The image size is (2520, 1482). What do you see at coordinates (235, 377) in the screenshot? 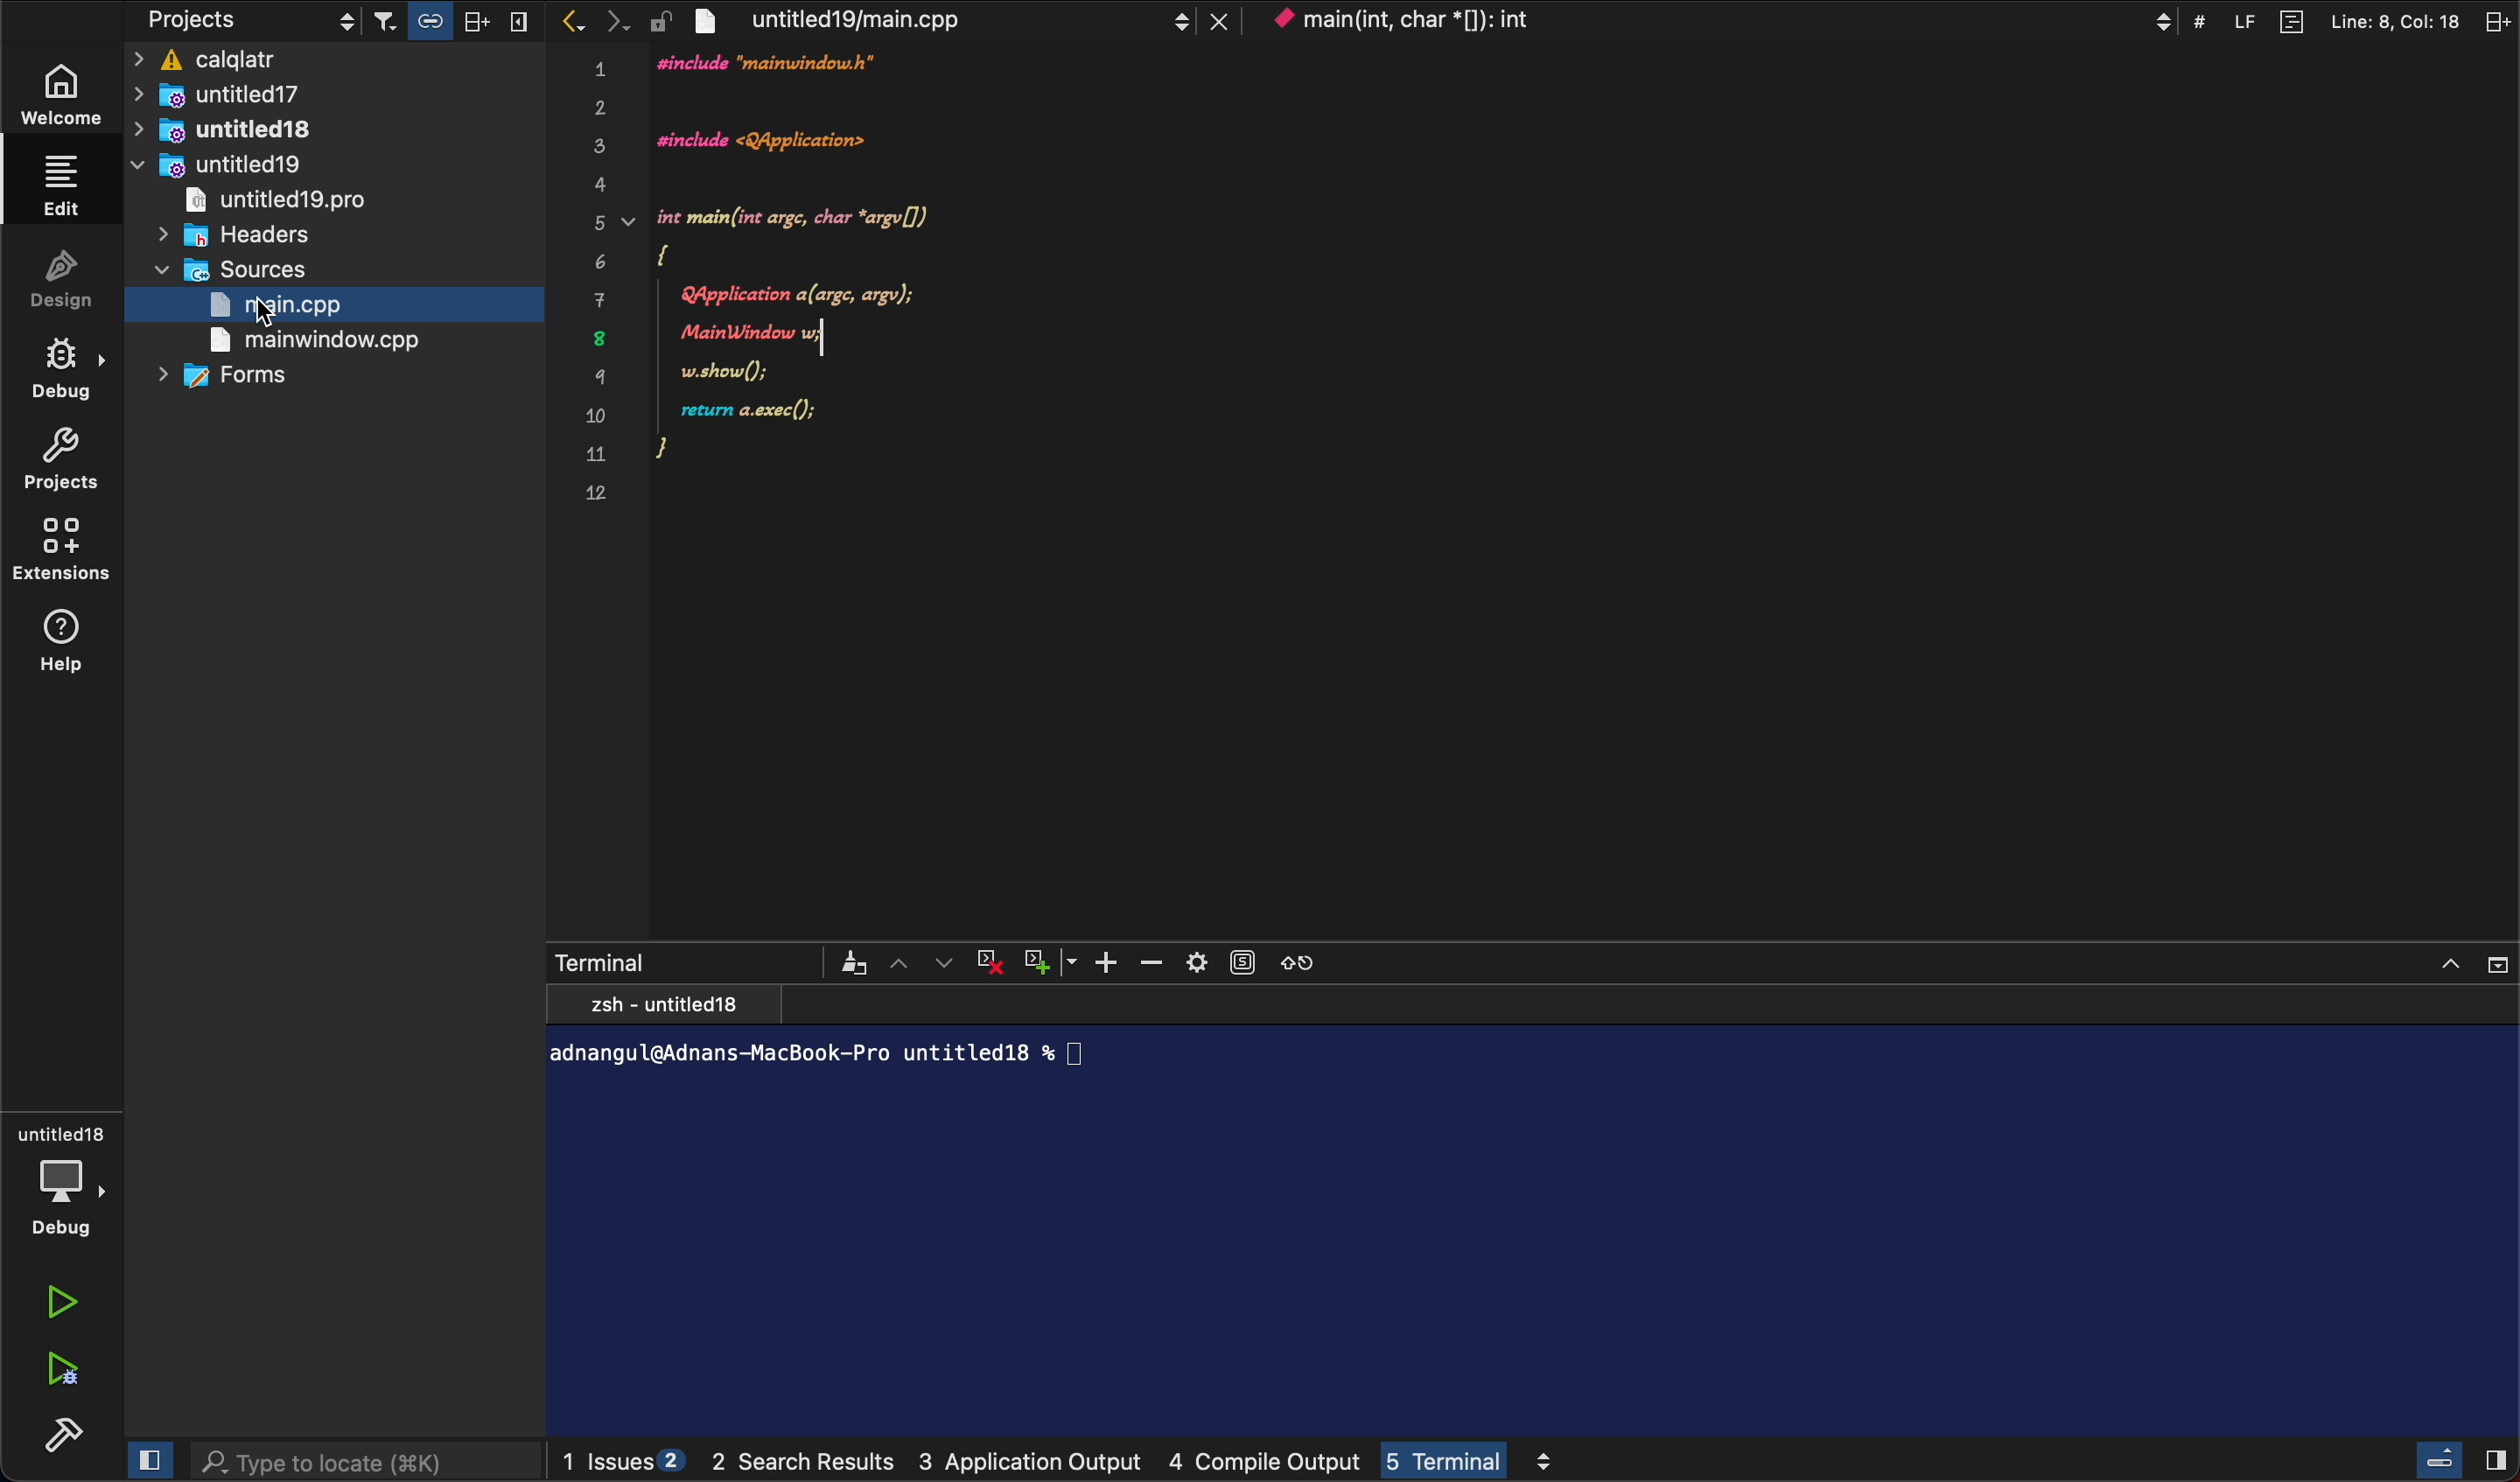
I see `forms` at bounding box center [235, 377].